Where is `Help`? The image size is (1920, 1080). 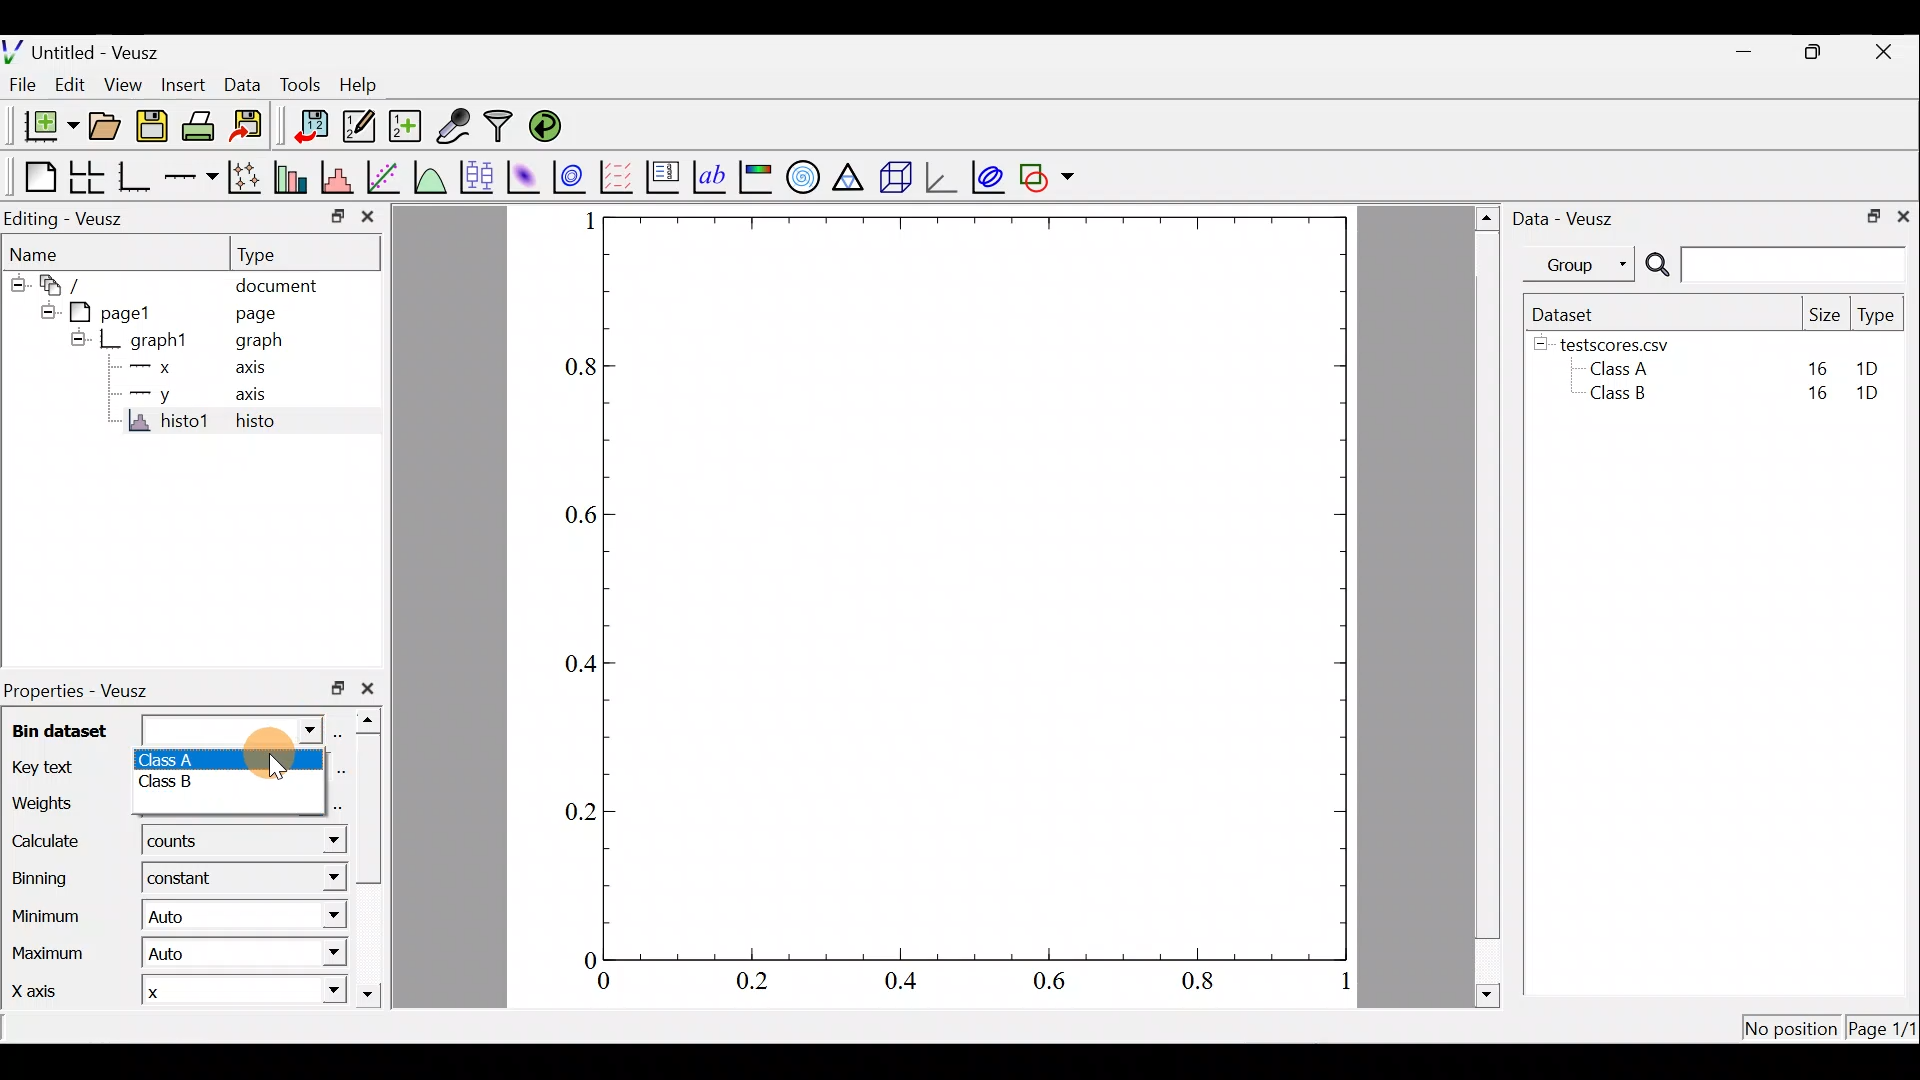 Help is located at coordinates (366, 86).